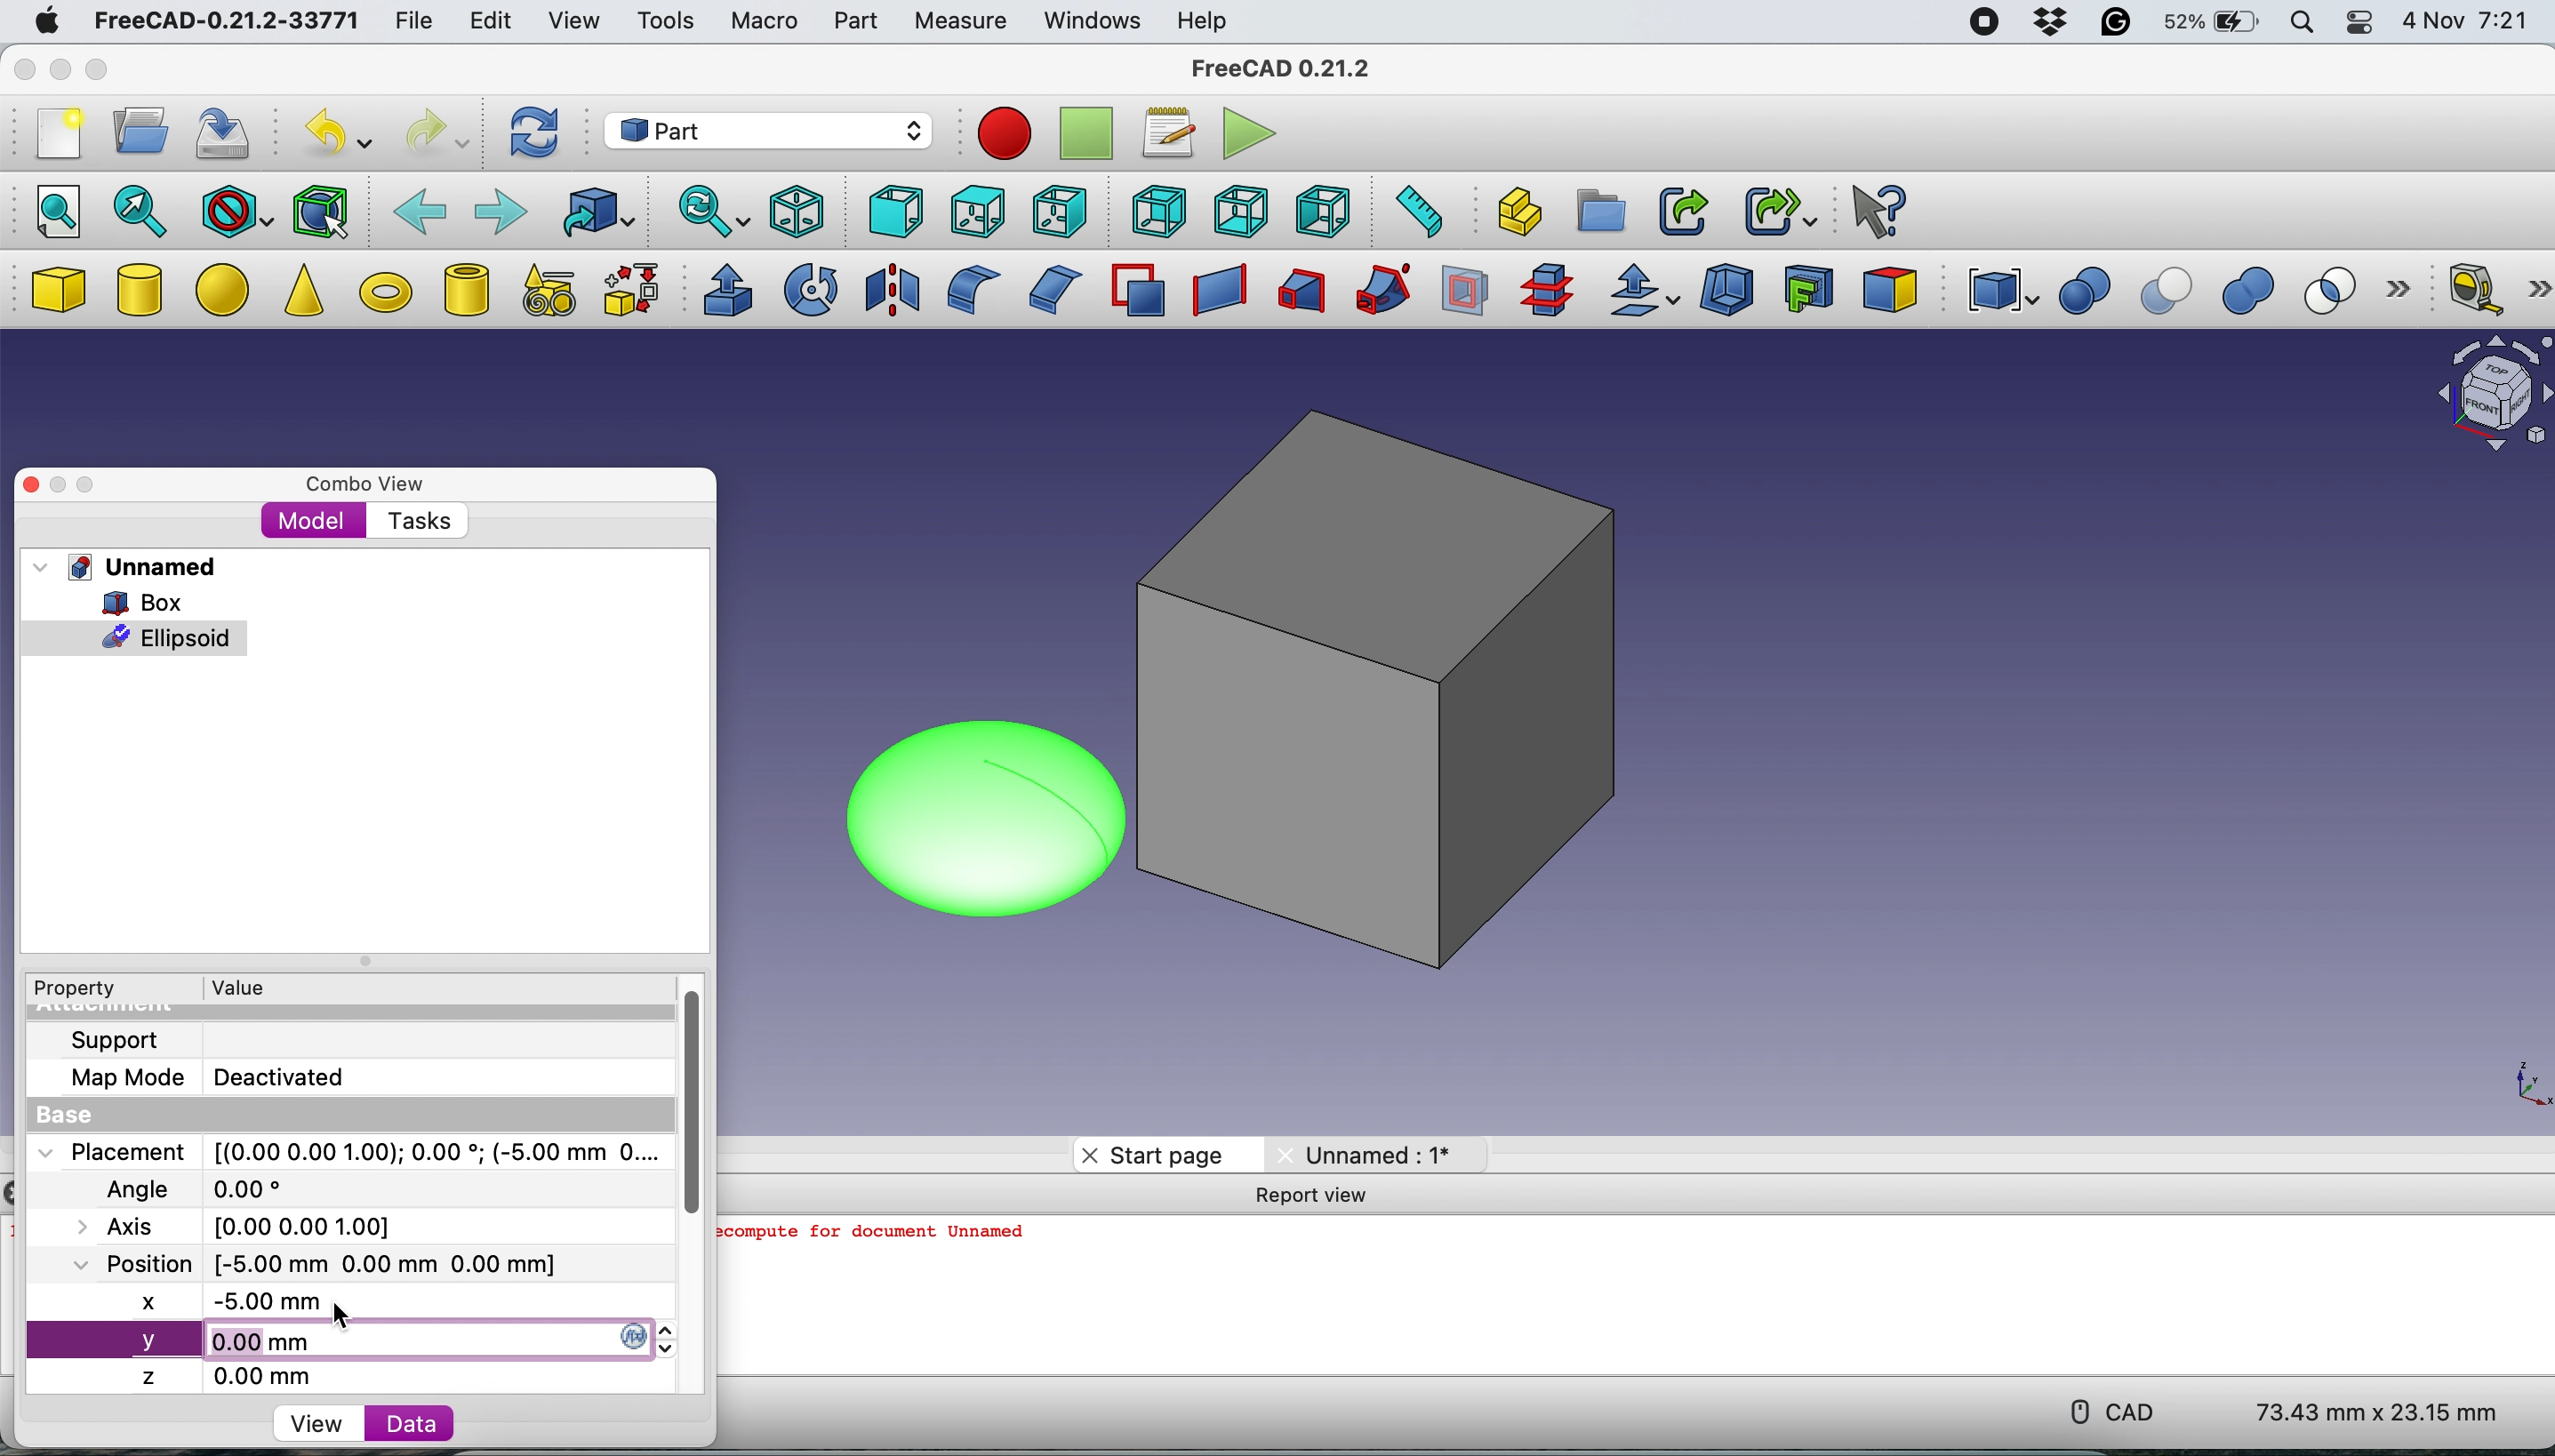 This screenshot has width=2555, height=1456. I want to click on extrude, so click(722, 290).